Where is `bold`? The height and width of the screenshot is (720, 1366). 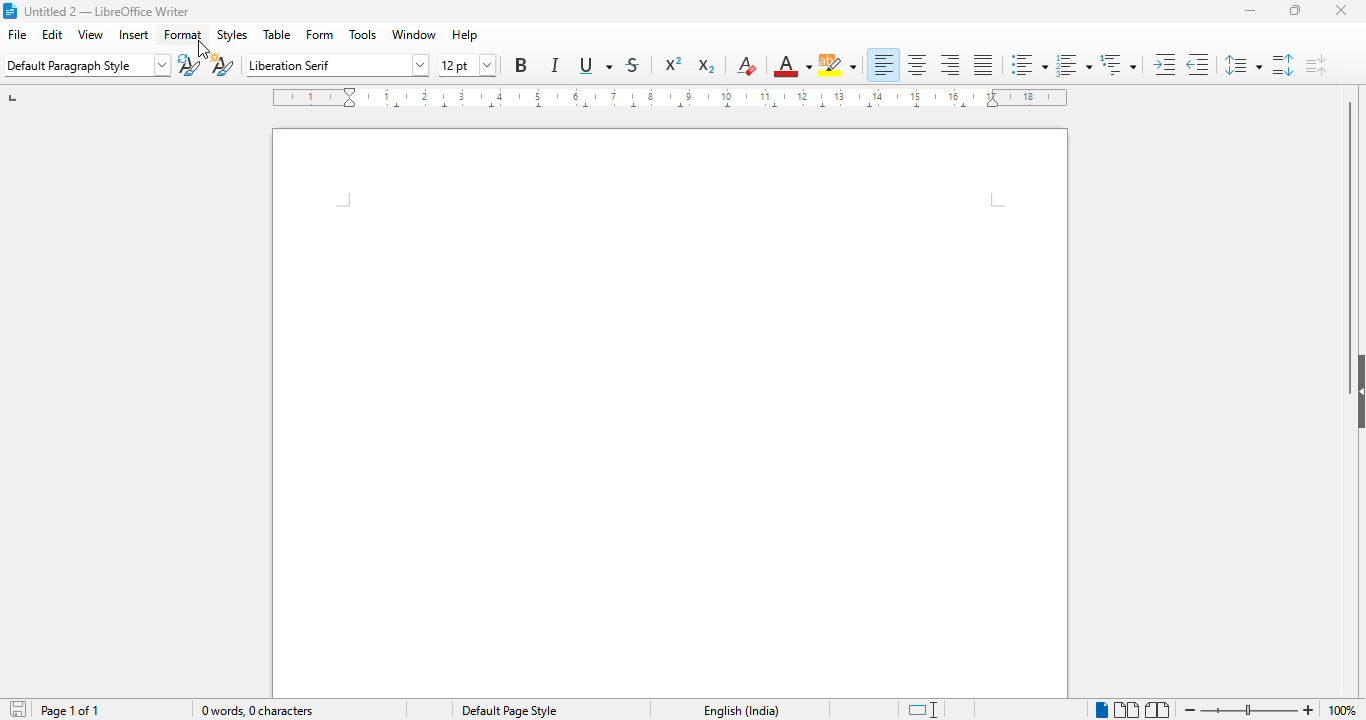 bold is located at coordinates (521, 65).